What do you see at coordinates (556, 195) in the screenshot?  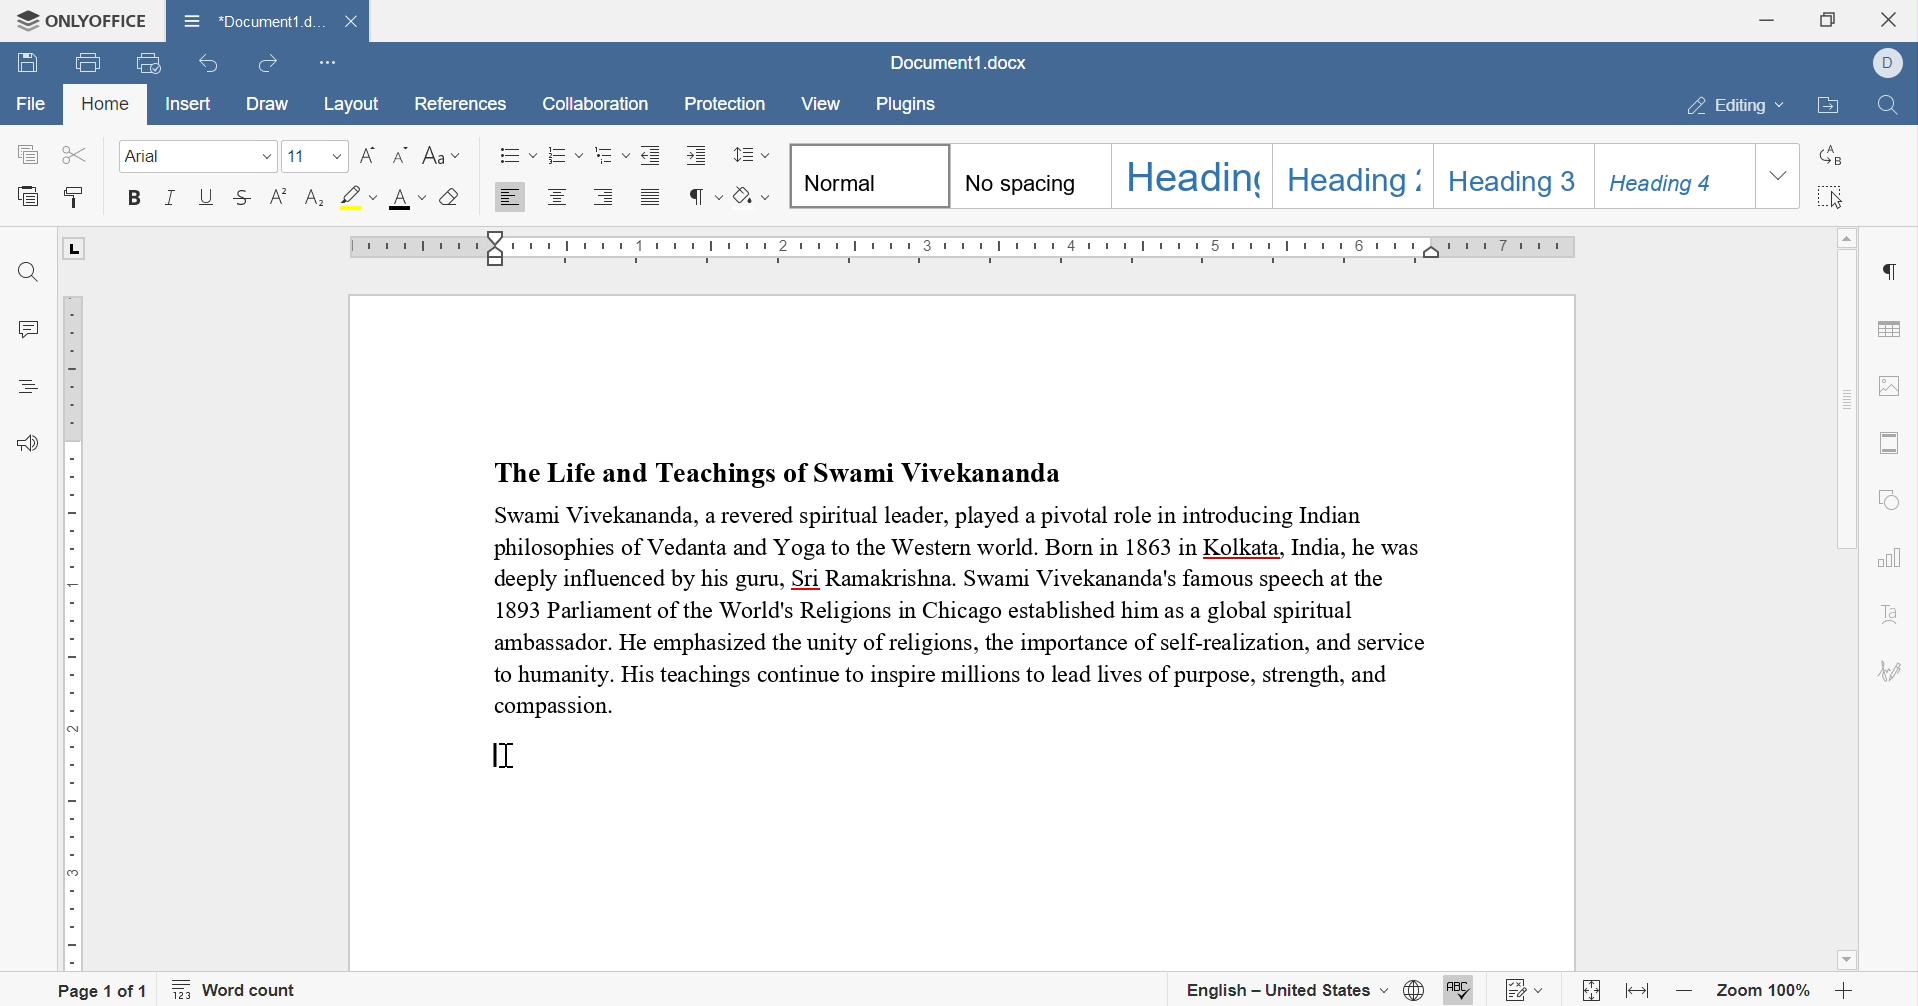 I see `align center` at bounding box center [556, 195].